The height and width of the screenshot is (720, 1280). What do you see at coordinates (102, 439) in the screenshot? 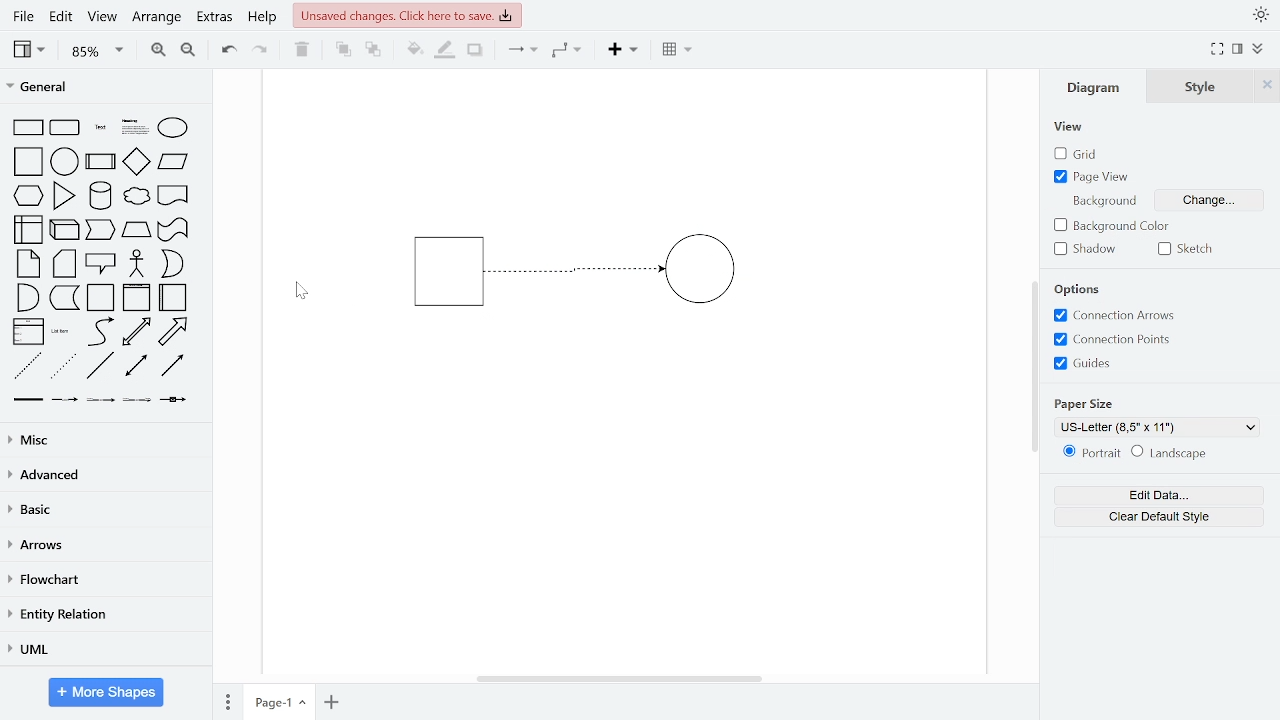
I see `misc` at bounding box center [102, 439].